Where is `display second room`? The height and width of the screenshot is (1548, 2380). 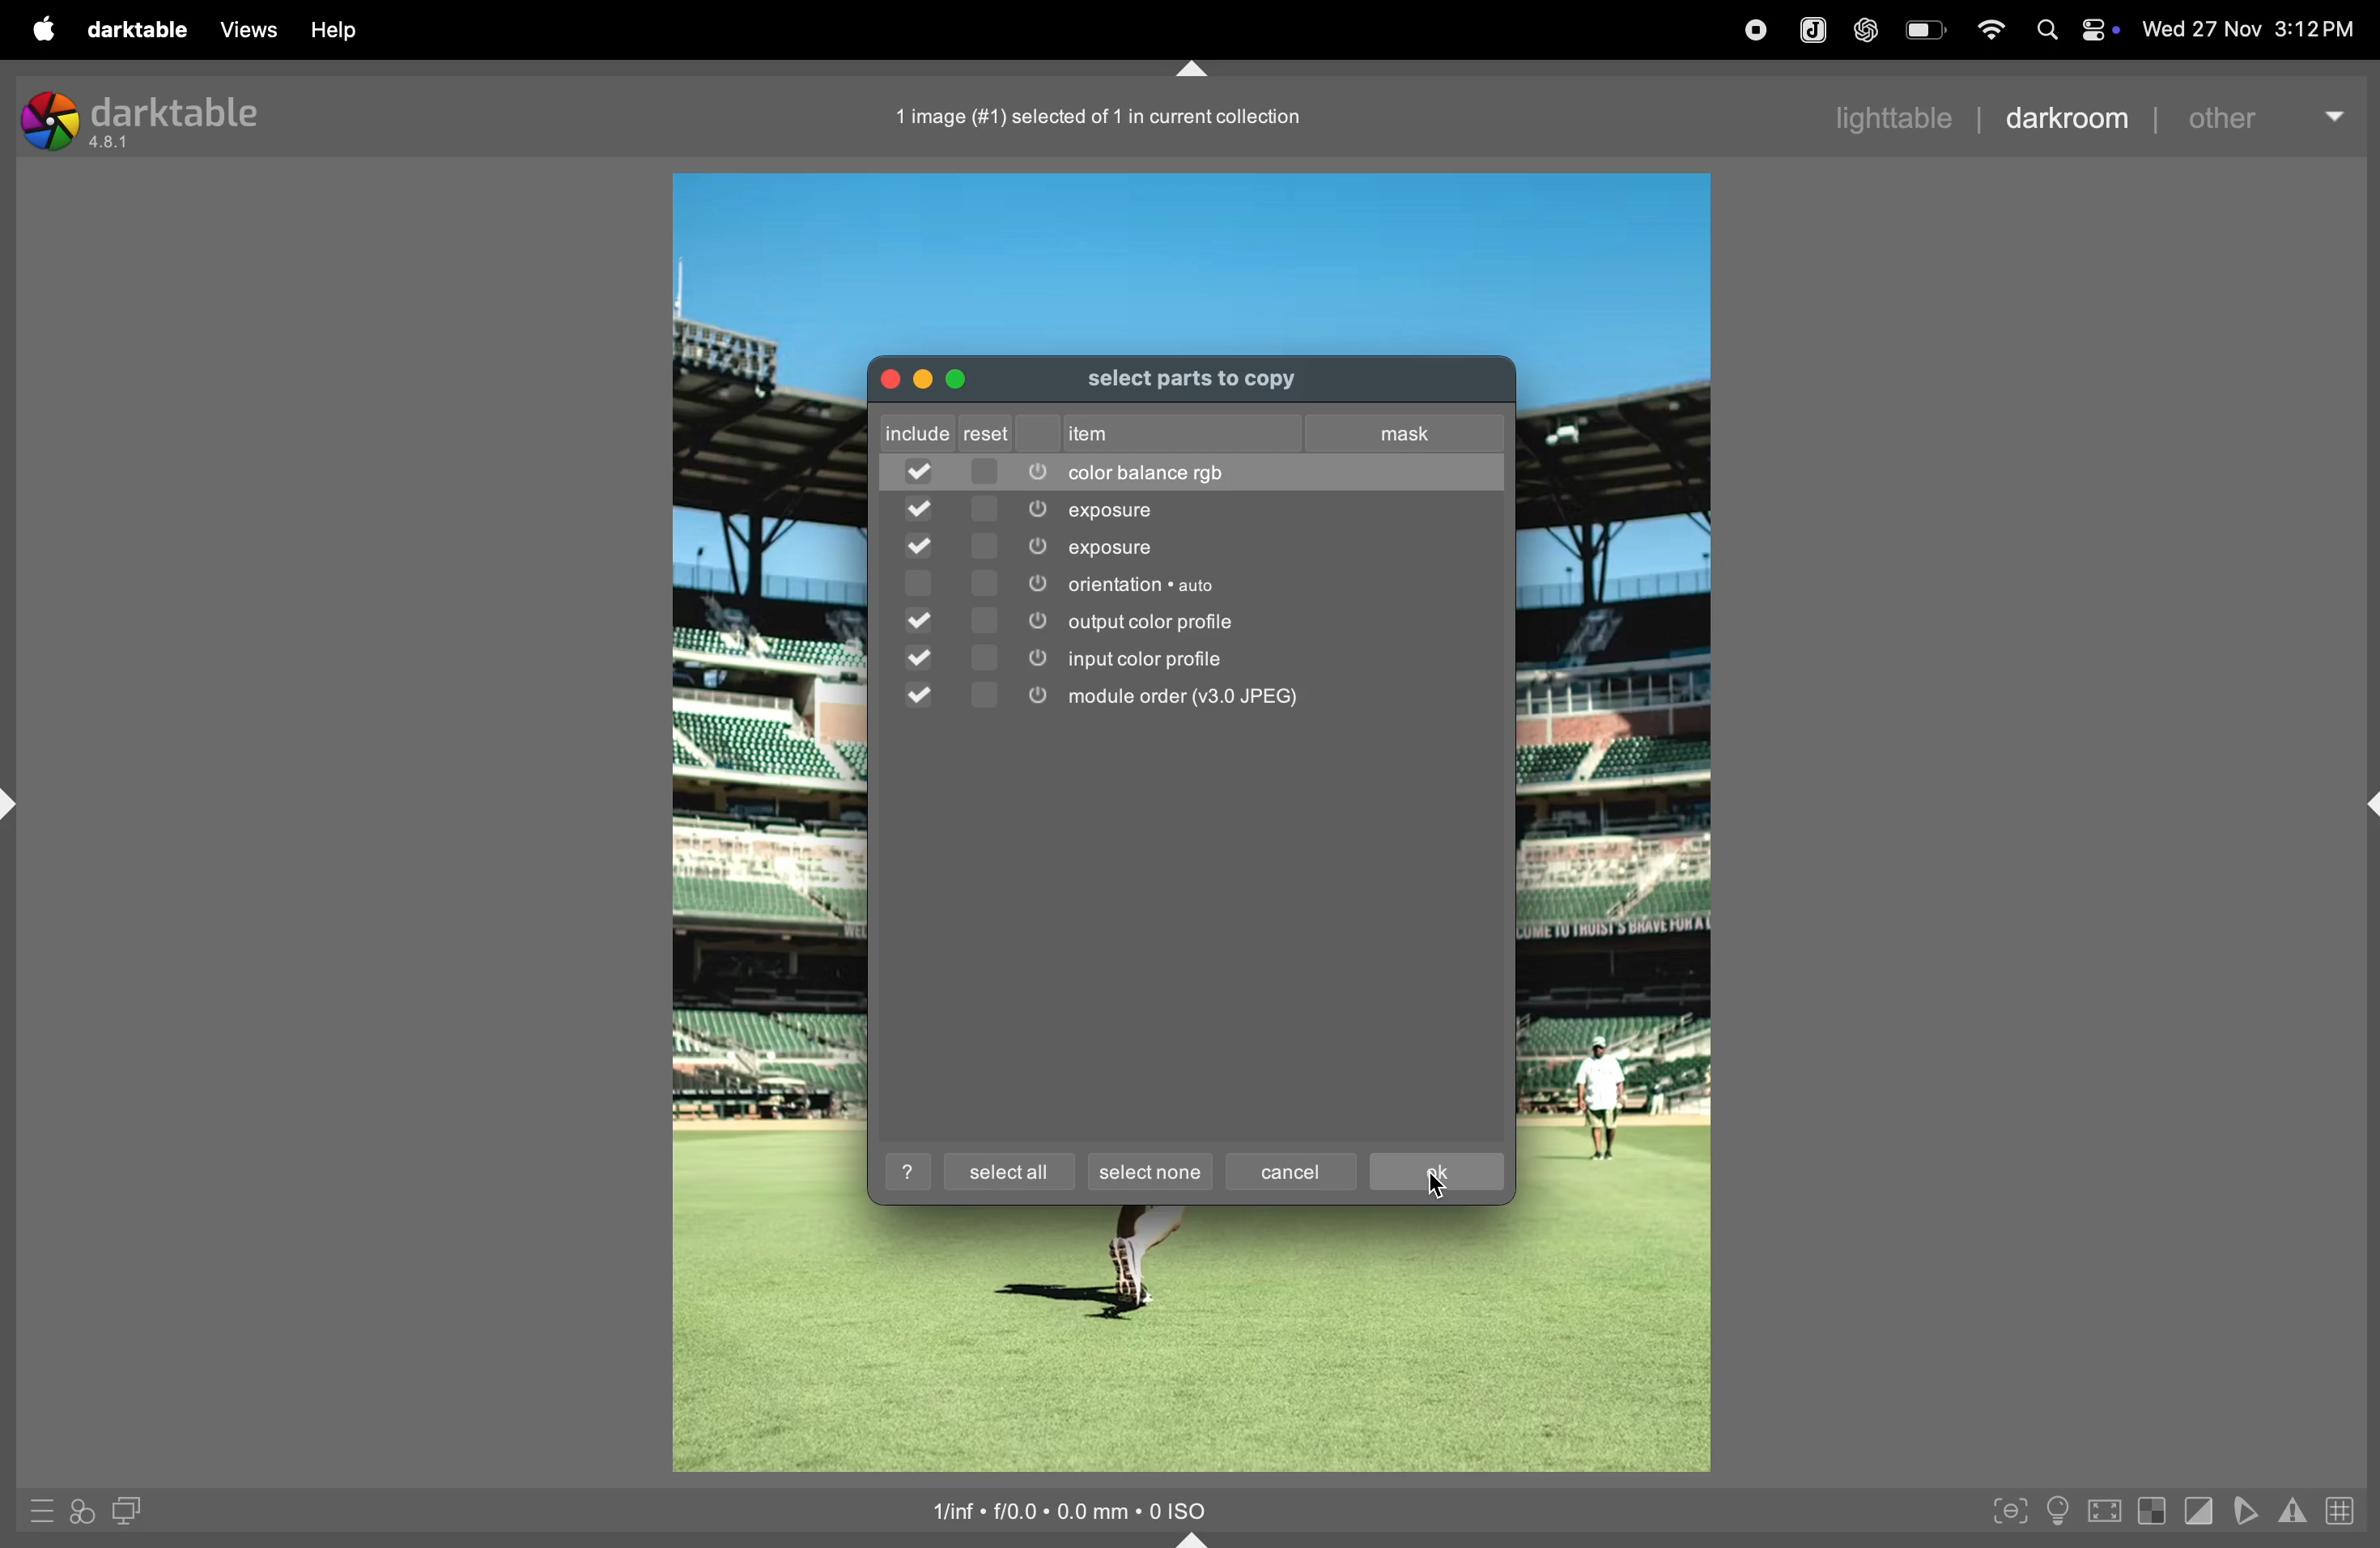 display second room is located at coordinates (131, 1508).